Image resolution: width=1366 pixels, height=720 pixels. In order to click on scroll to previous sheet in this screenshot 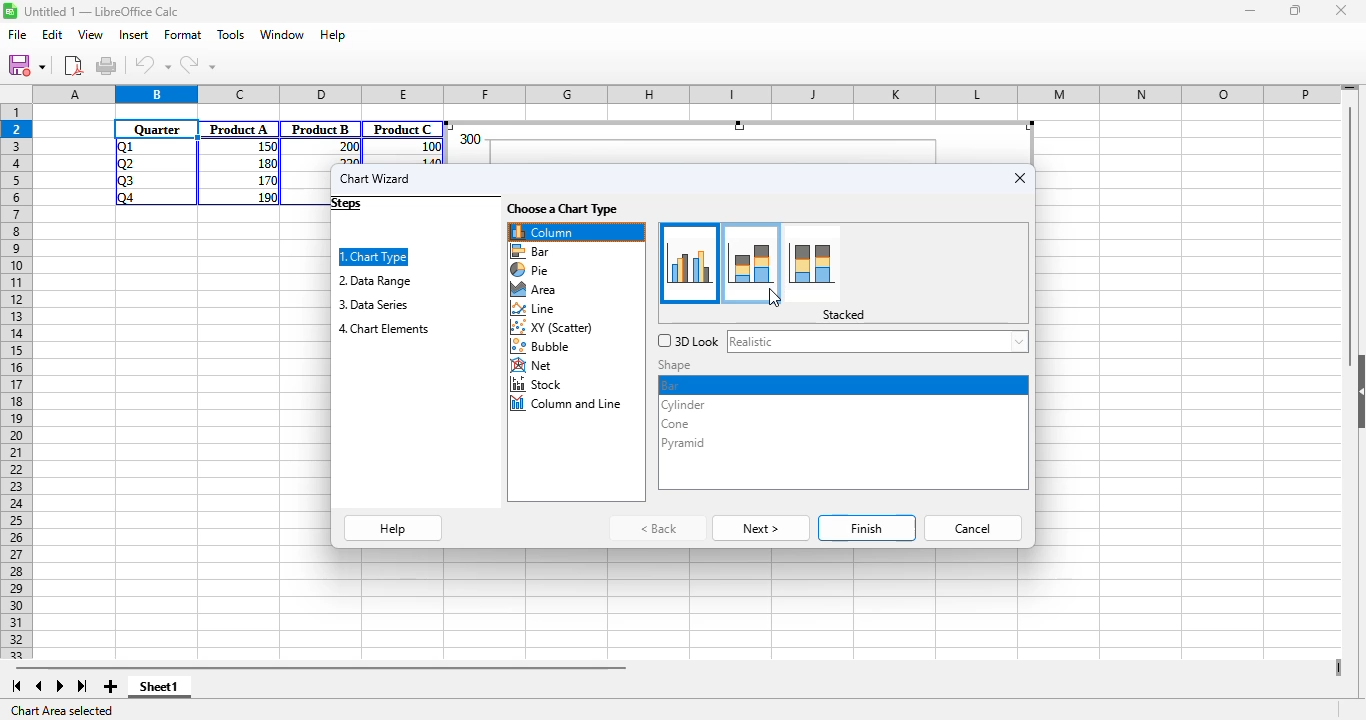, I will do `click(39, 686)`.